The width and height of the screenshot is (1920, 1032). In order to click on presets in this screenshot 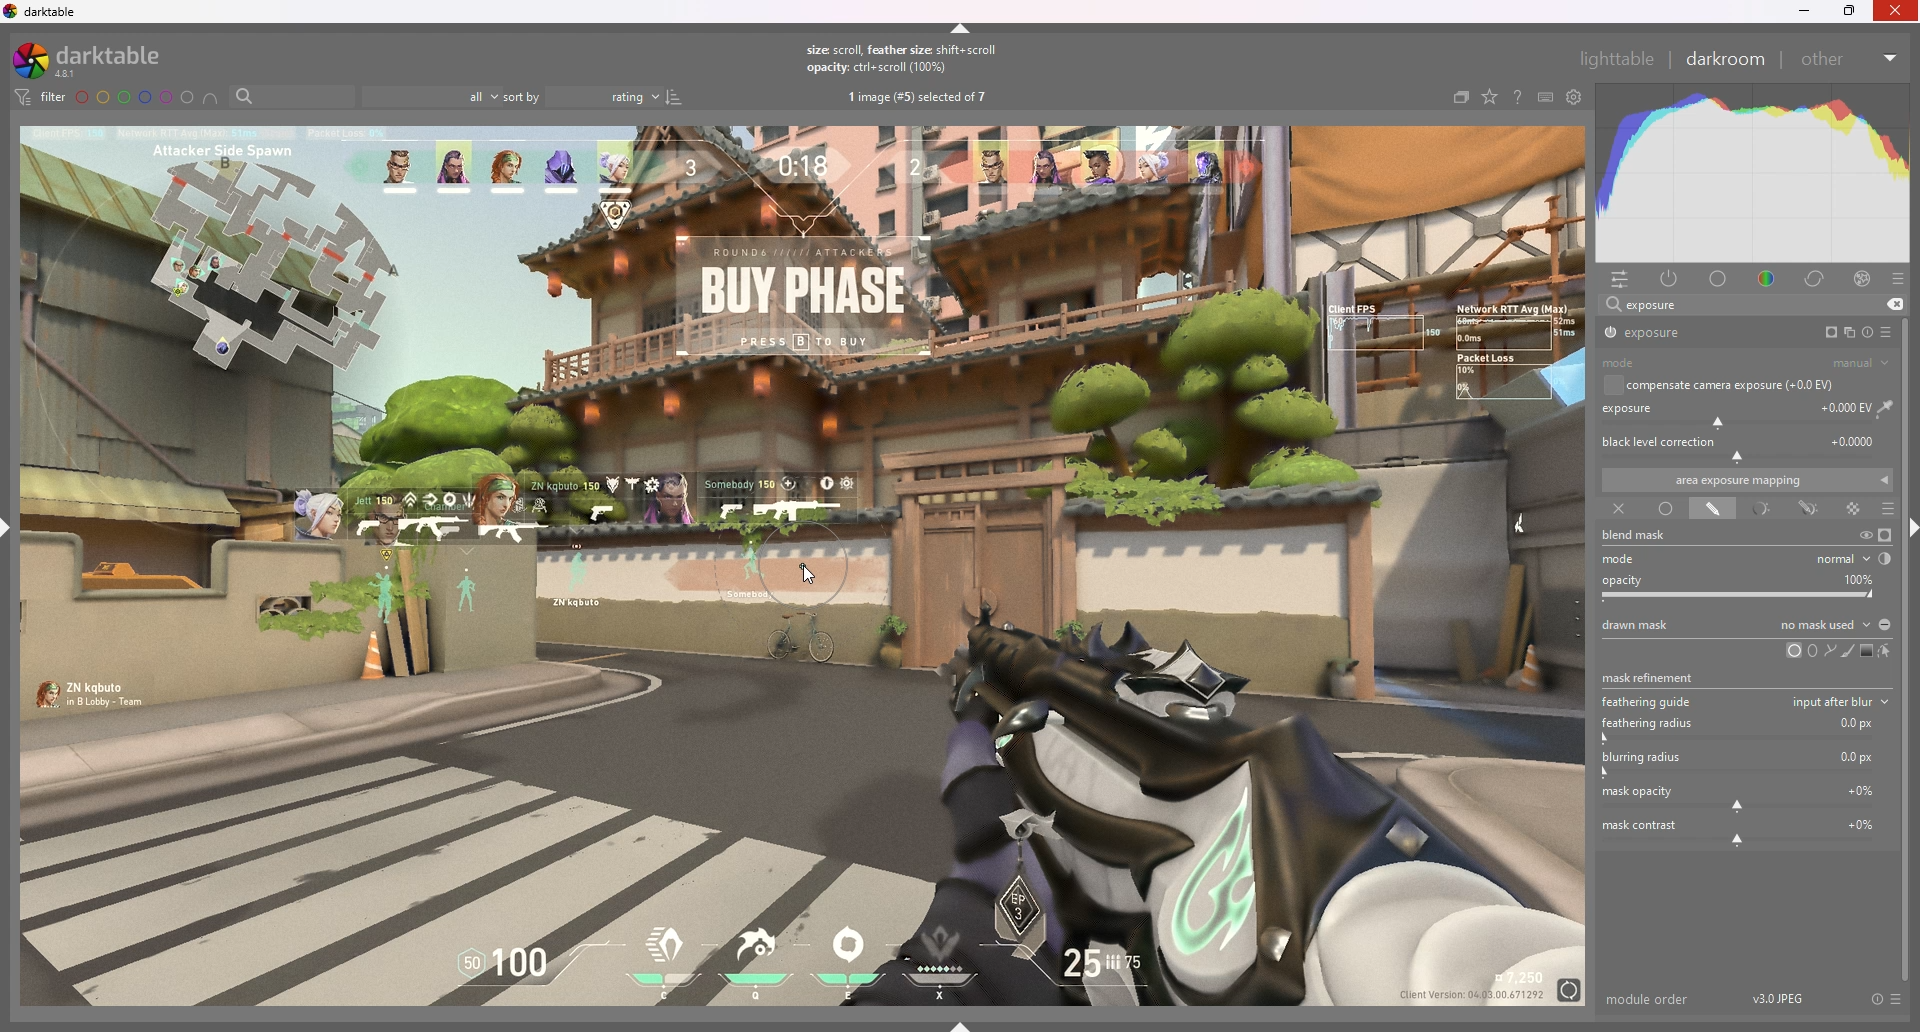, I will do `click(1898, 1000)`.